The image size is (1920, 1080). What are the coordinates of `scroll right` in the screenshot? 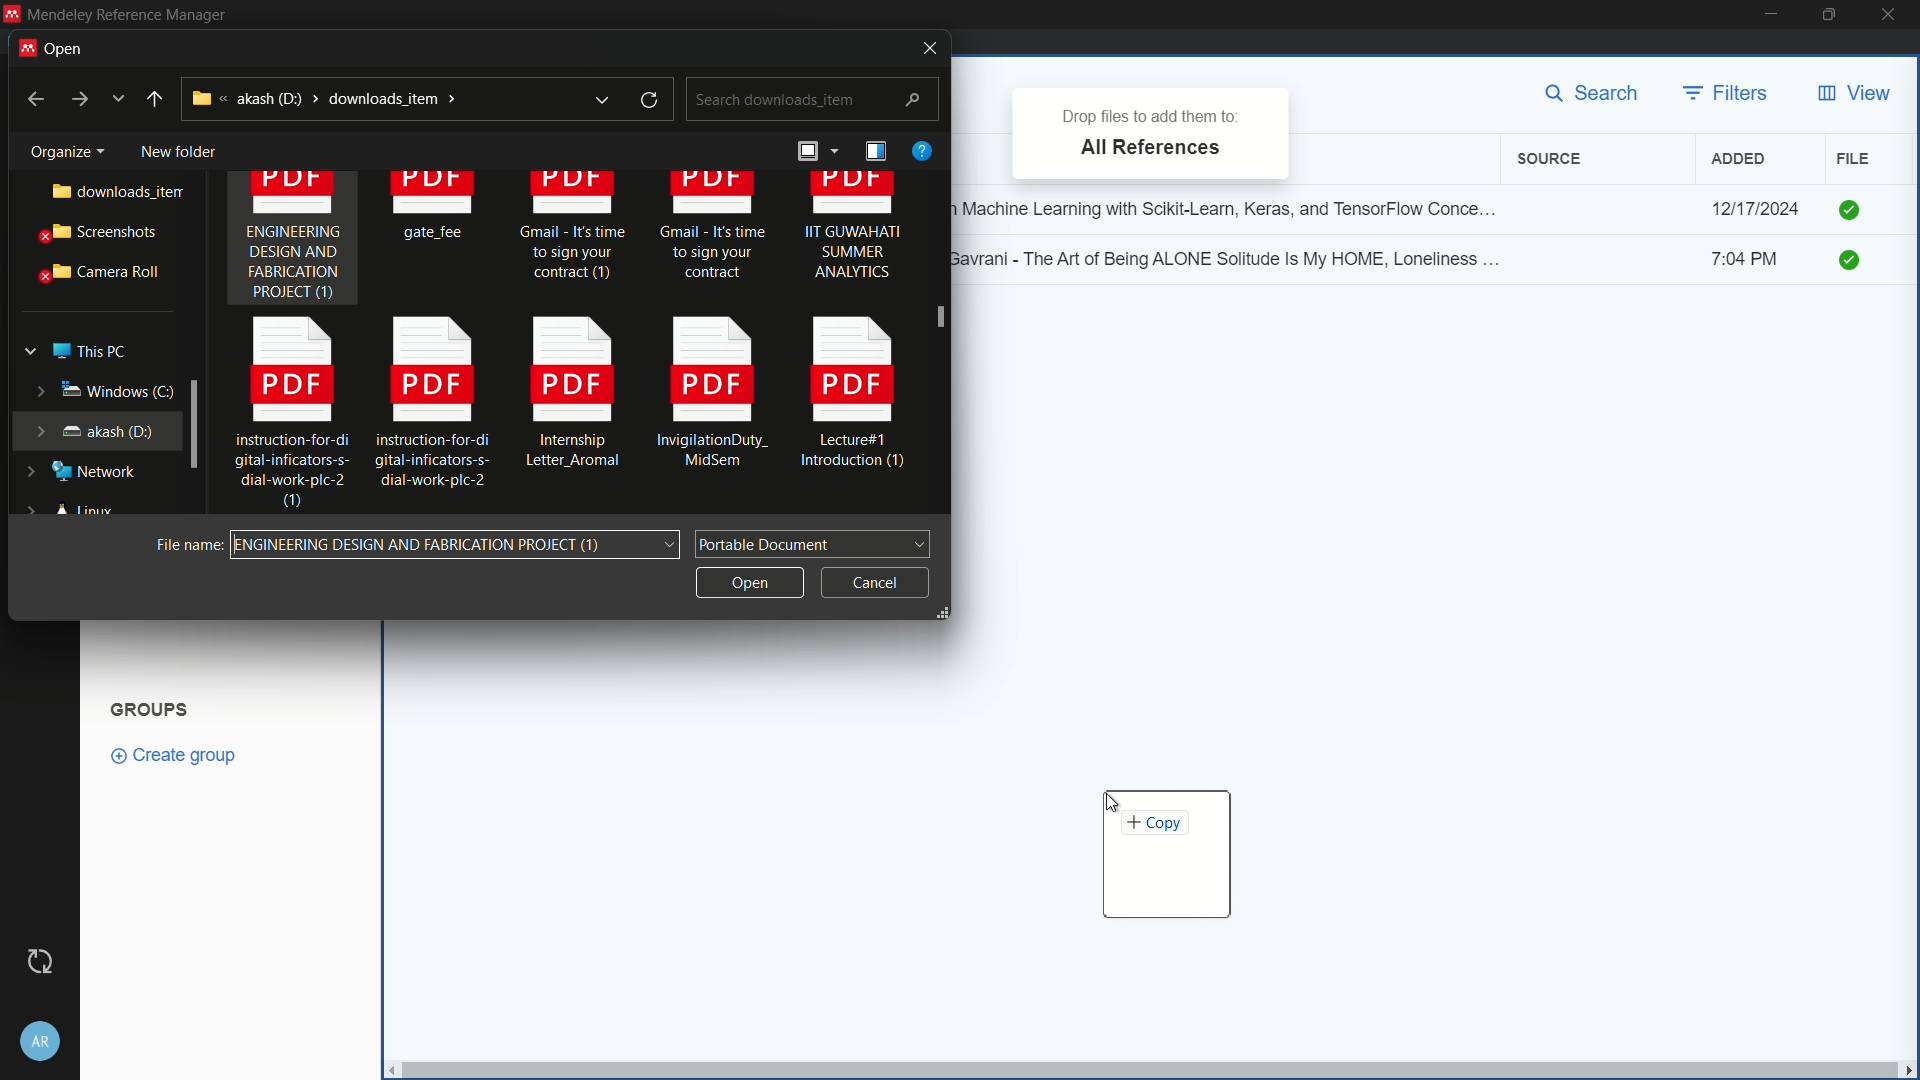 It's located at (1908, 1070).